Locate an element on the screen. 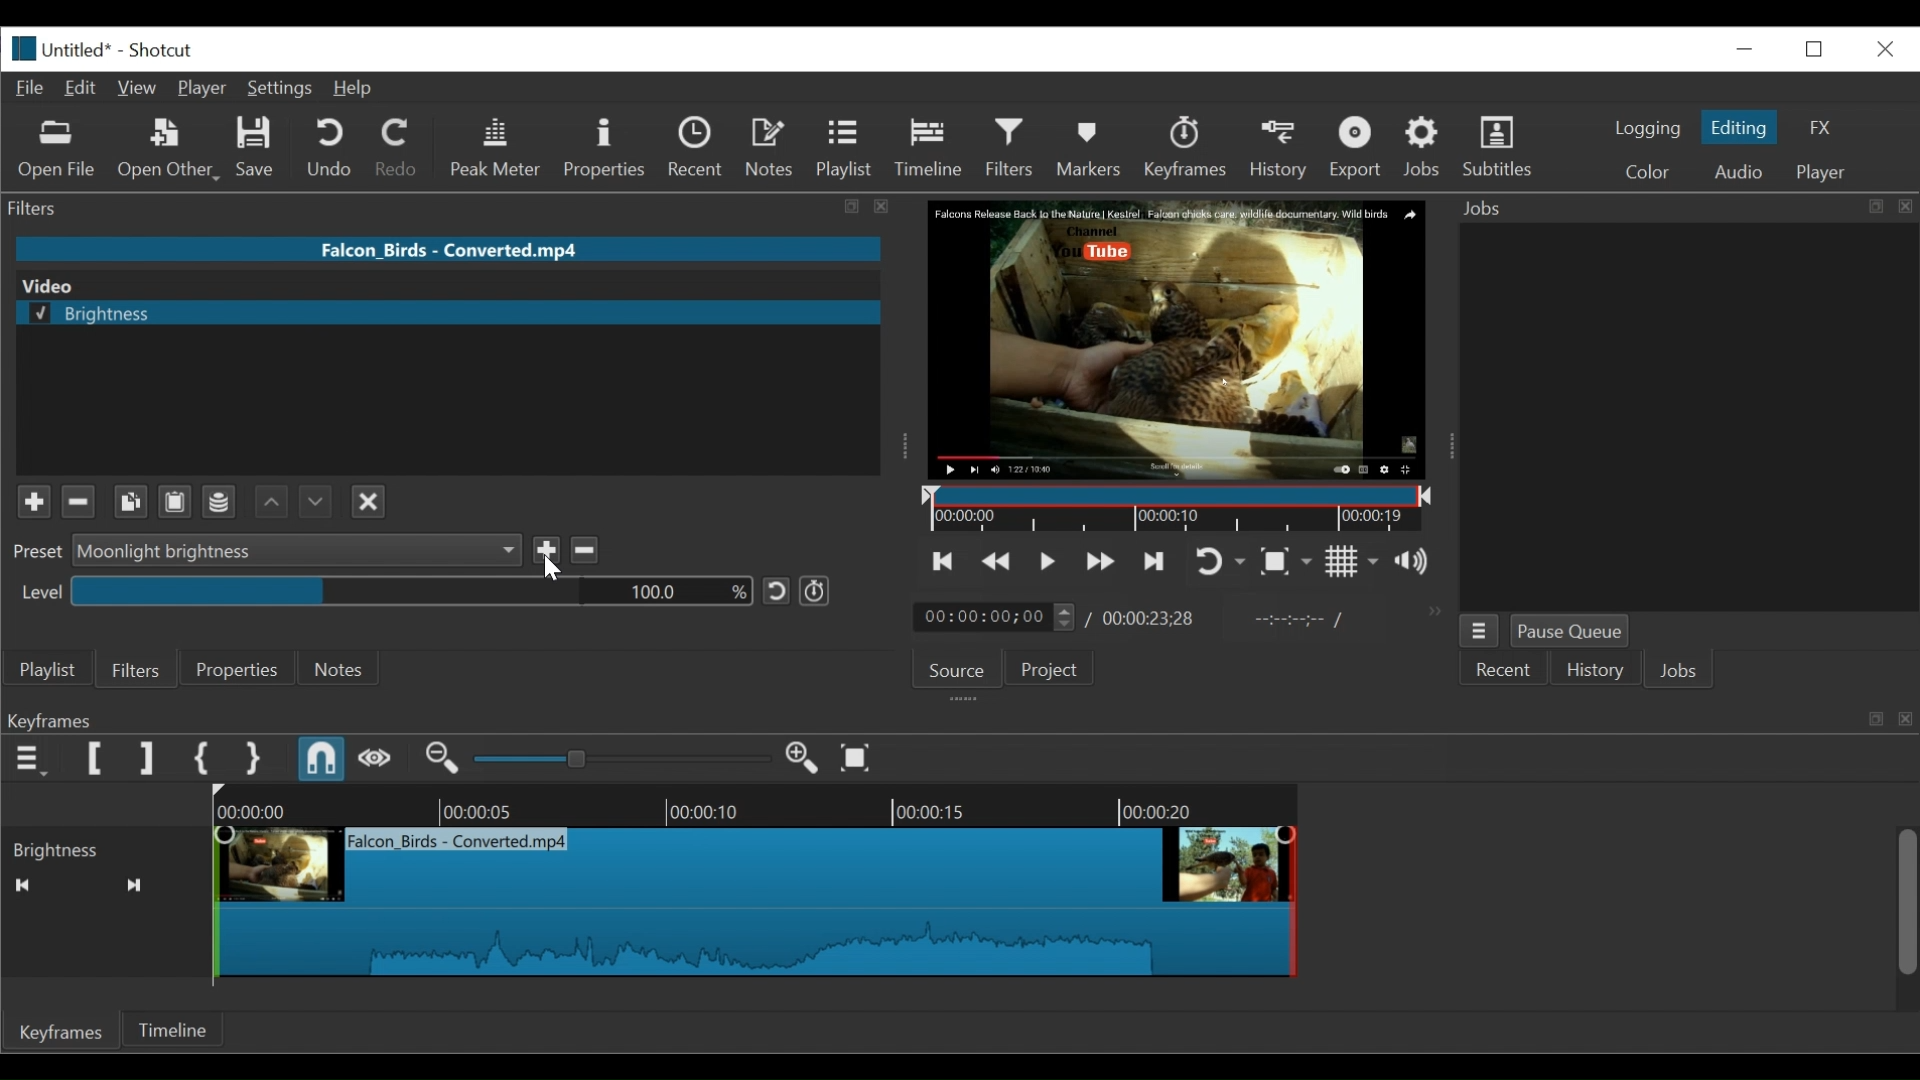 The height and width of the screenshot is (1080, 1920). Subtitles is located at coordinates (1498, 147).